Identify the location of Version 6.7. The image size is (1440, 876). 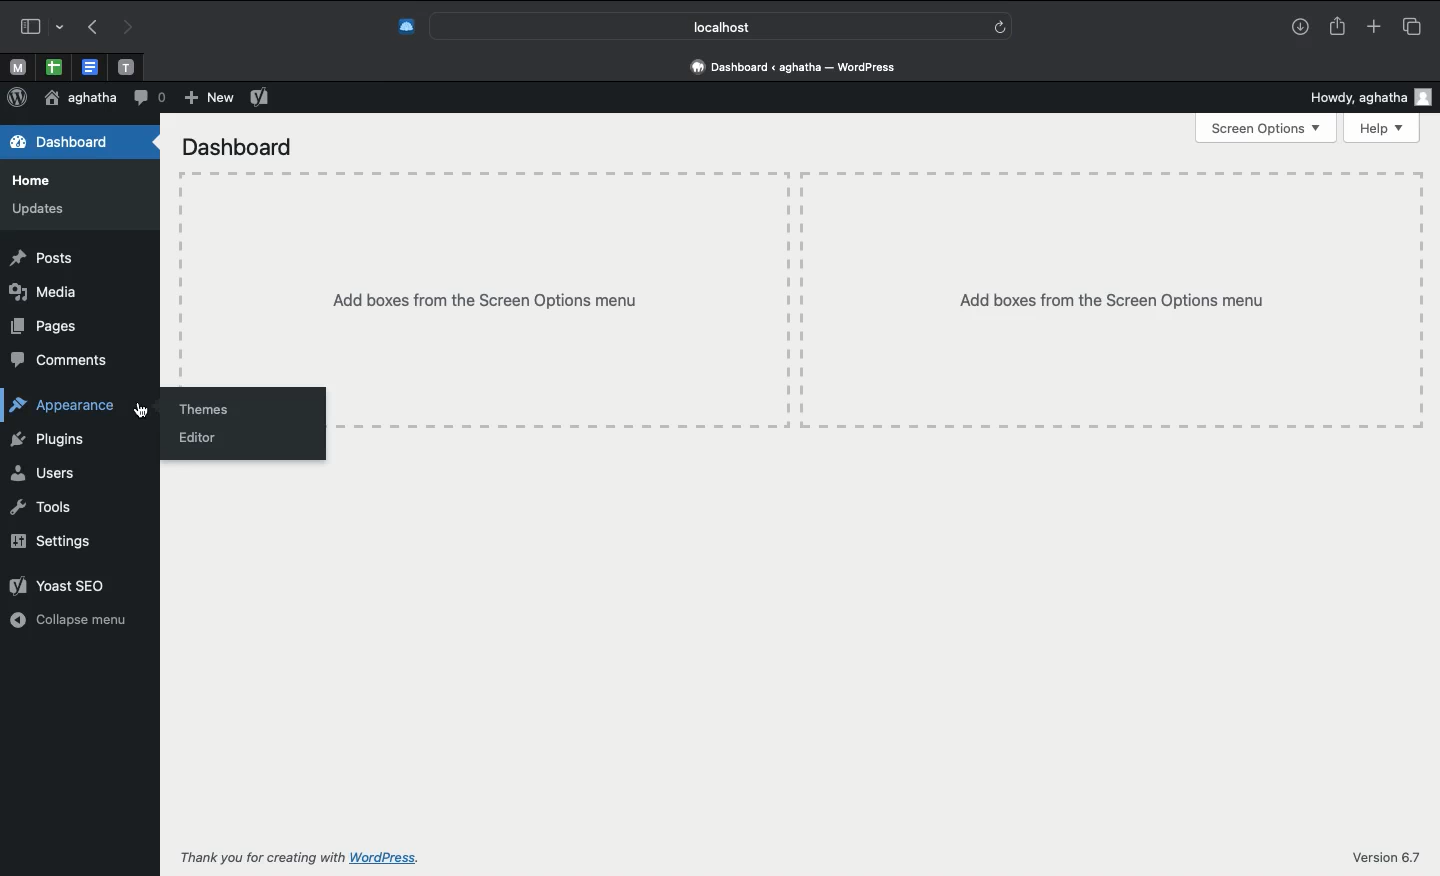
(1389, 858).